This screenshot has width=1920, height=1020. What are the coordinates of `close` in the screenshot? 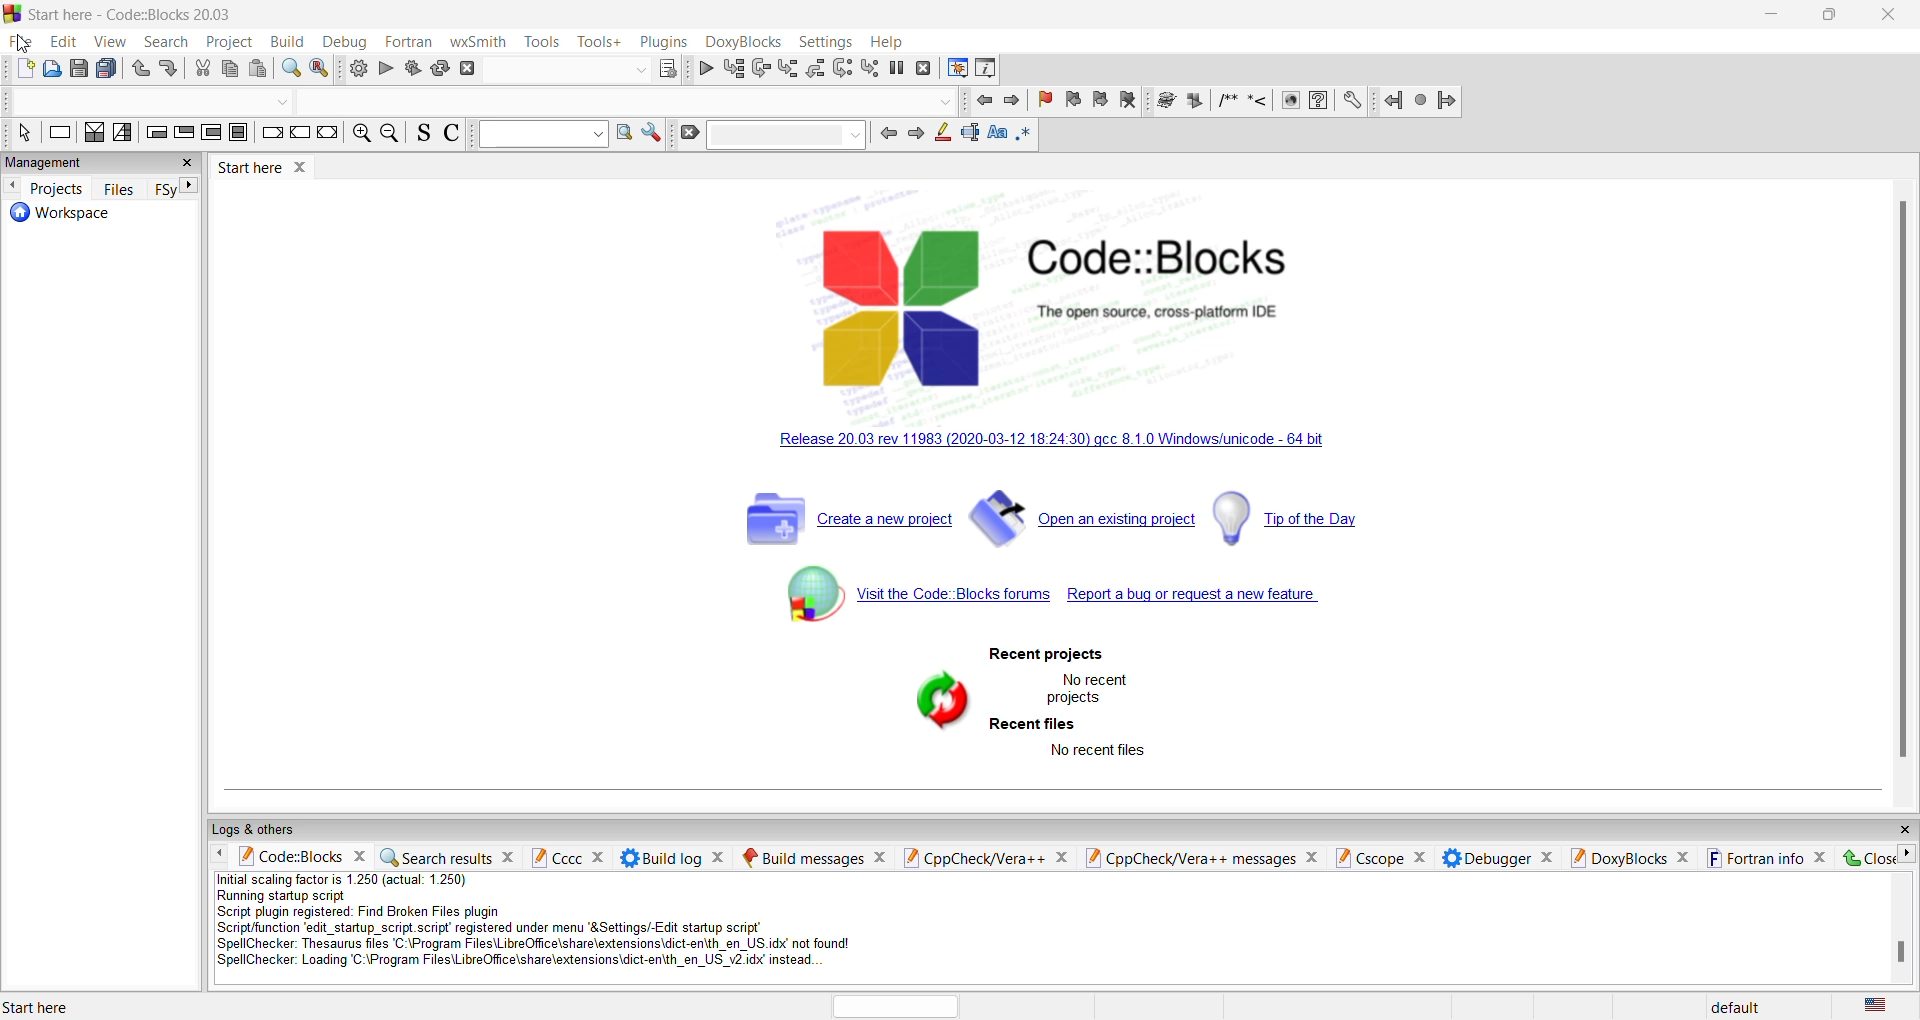 It's located at (1065, 857).